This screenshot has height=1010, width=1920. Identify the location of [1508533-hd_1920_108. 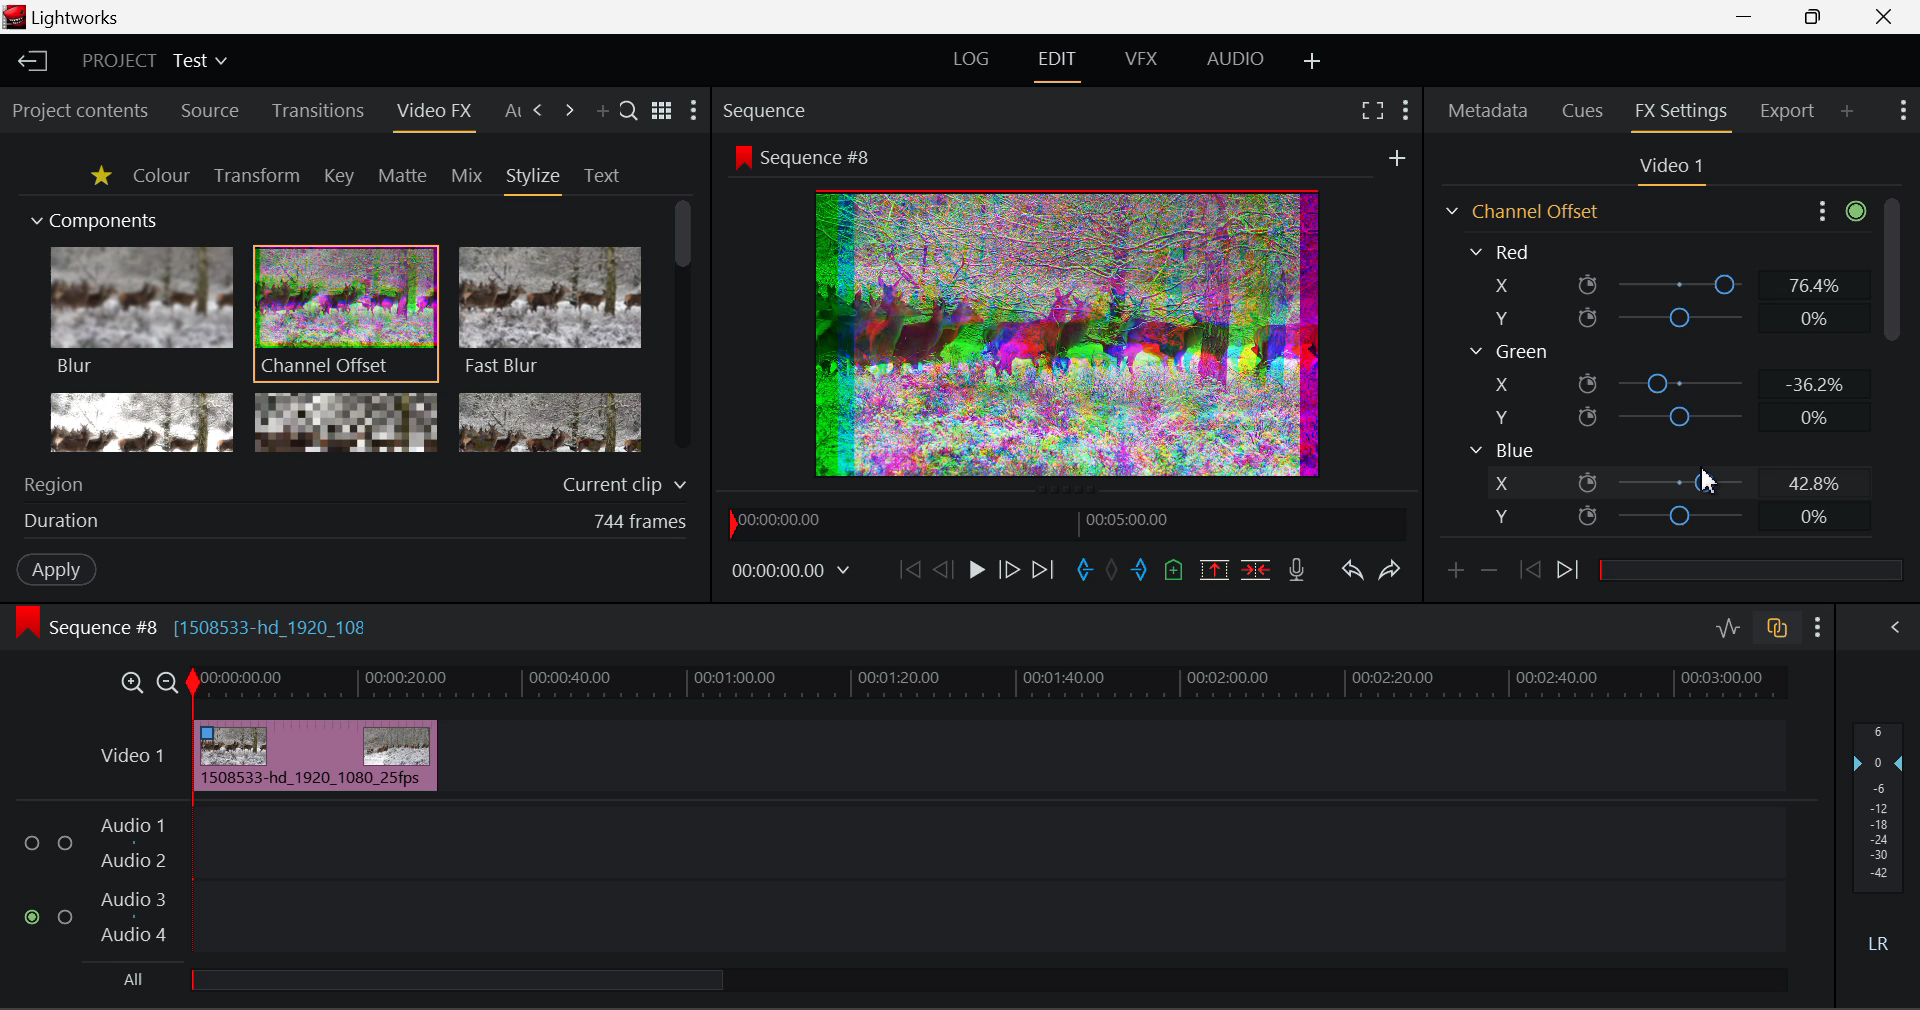
(275, 628).